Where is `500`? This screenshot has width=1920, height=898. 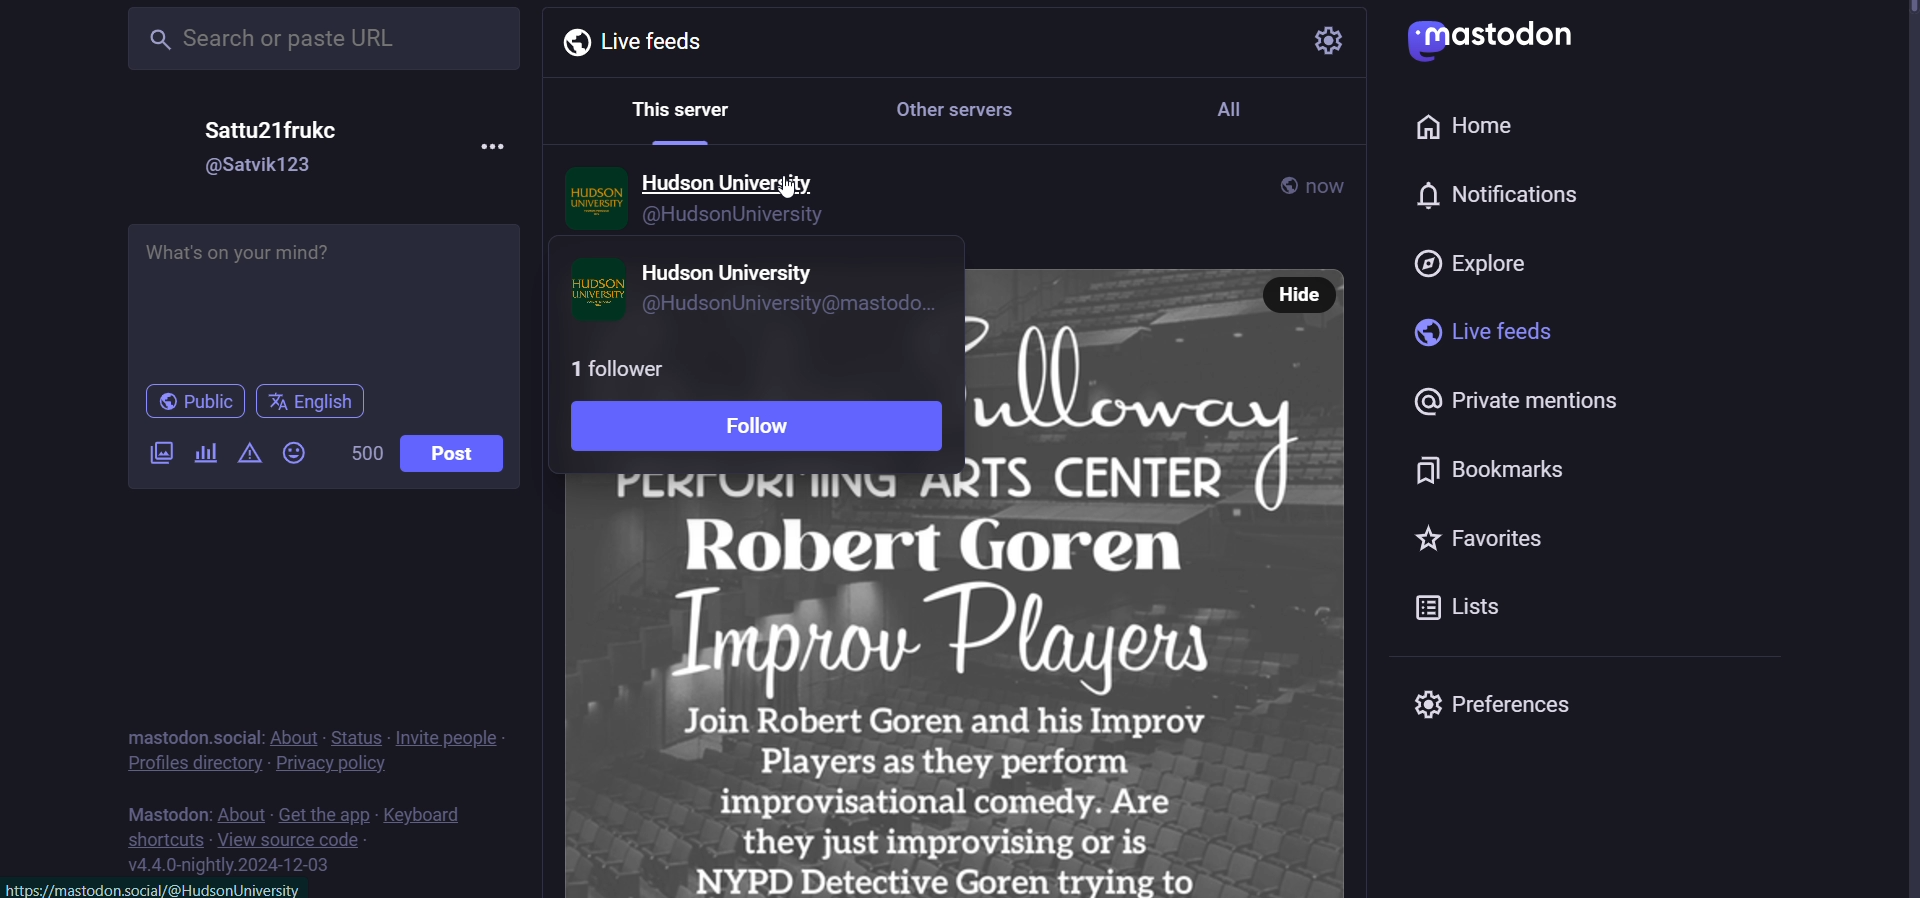
500 is located at coordinates (365, 455).